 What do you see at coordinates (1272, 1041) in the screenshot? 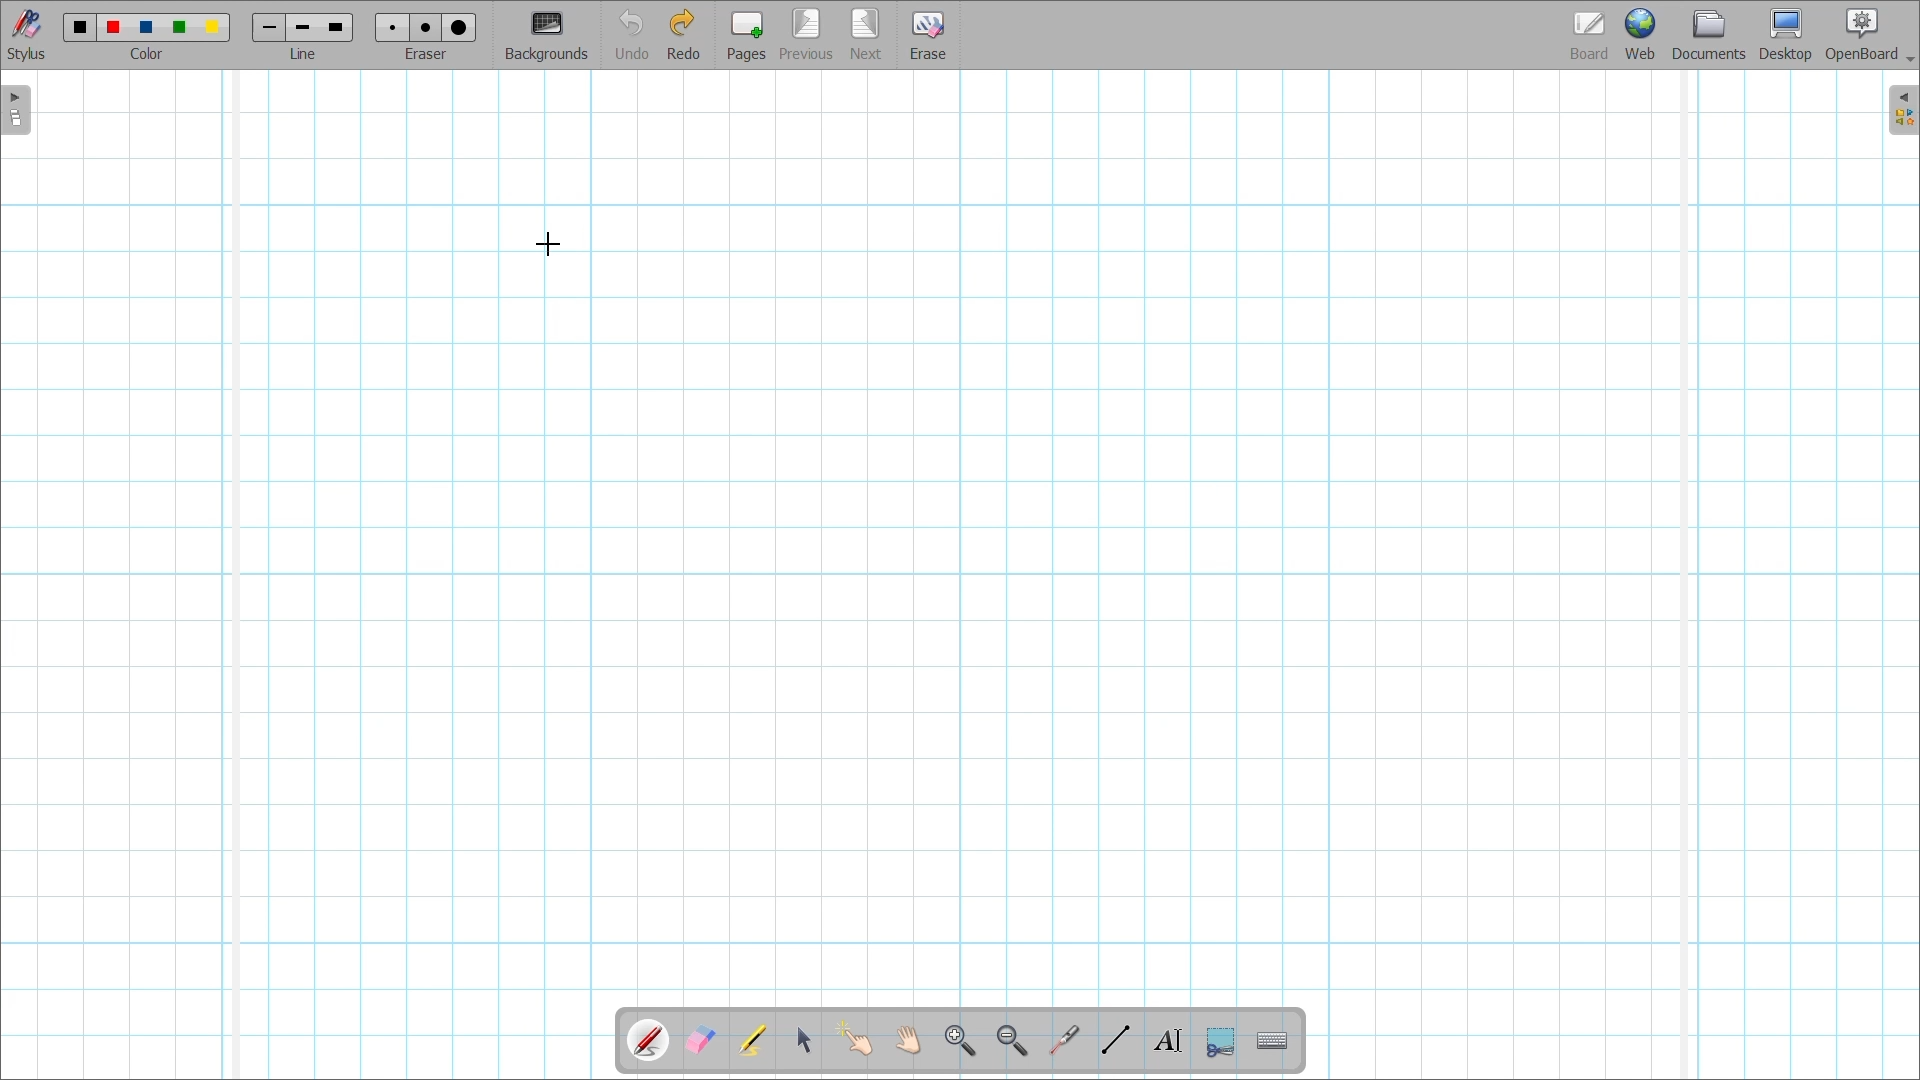
I see `Display virtual keyboard ` at bounding box center [1272, 1041].